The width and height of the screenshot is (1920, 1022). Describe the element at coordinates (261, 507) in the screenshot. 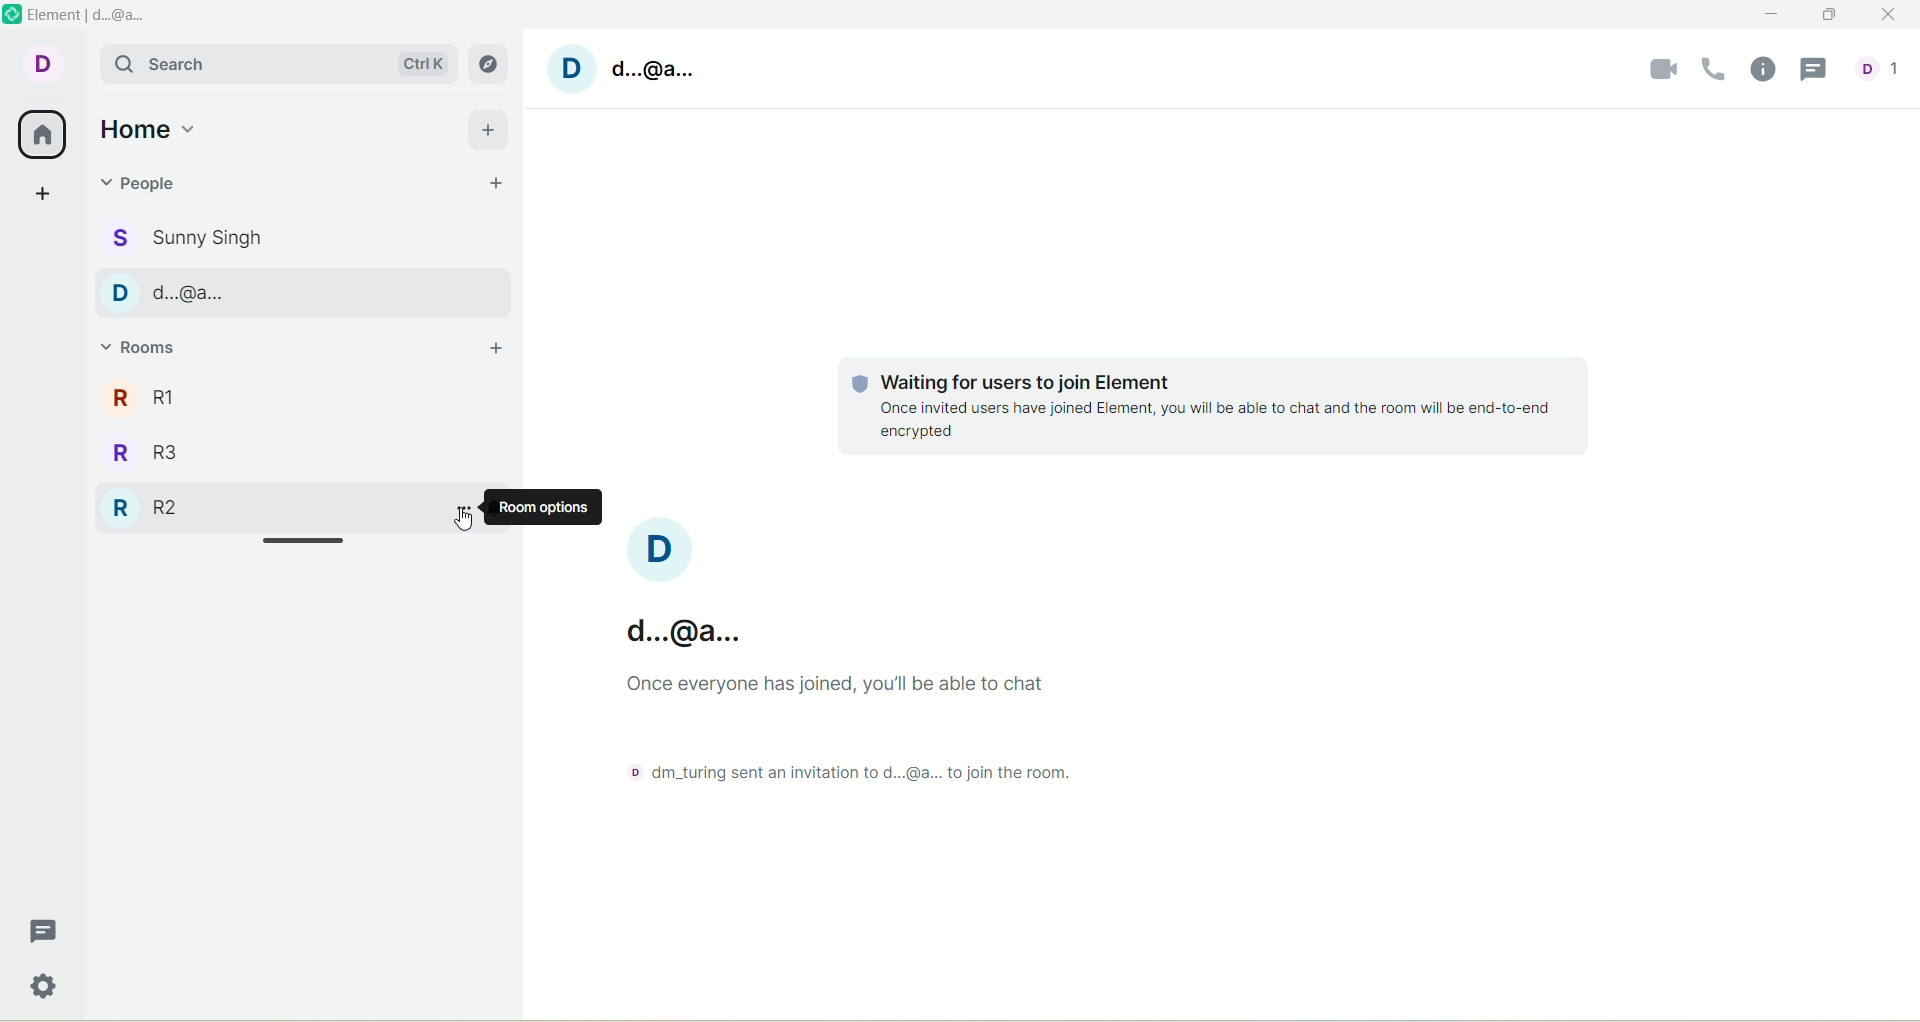

I see `R2` at that location.